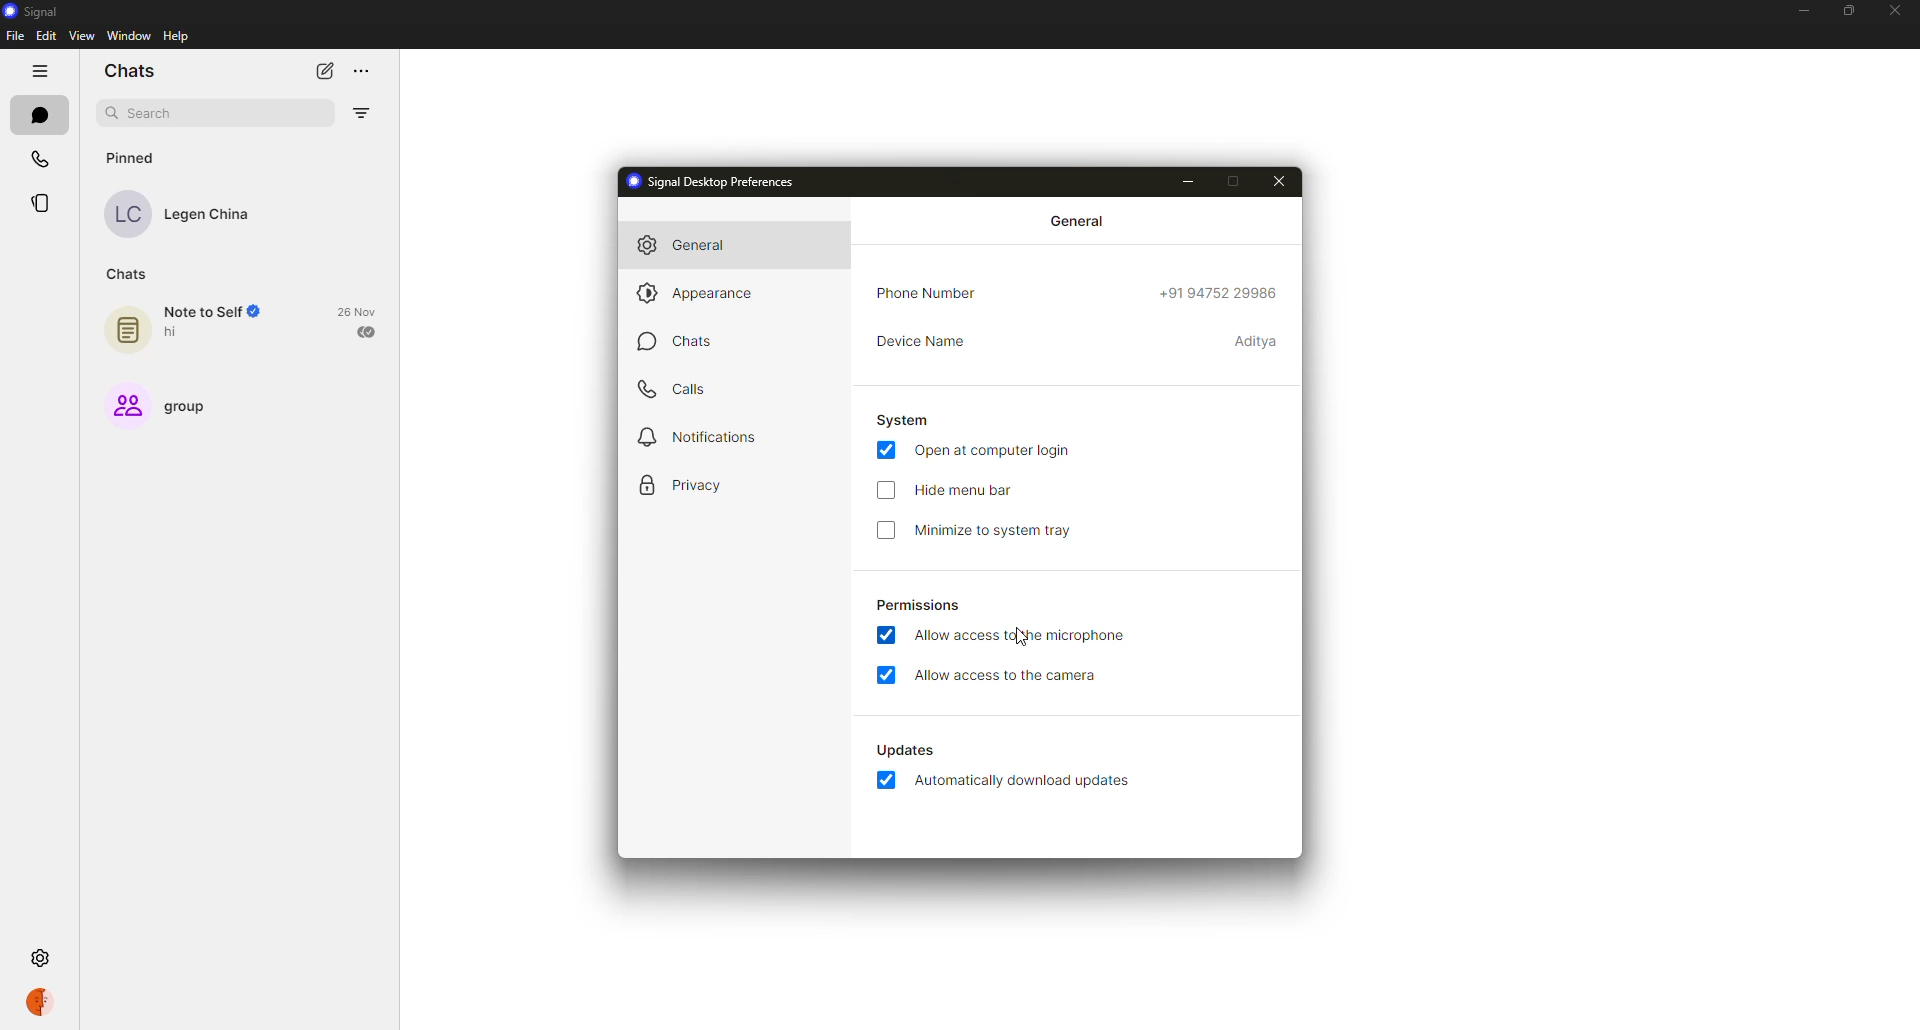 The width and height of the screenshot is (1920, 1030). What do you see at coordinates (190, 215) in the screenshot?
I see `contact` at bounding box center [190, 215].